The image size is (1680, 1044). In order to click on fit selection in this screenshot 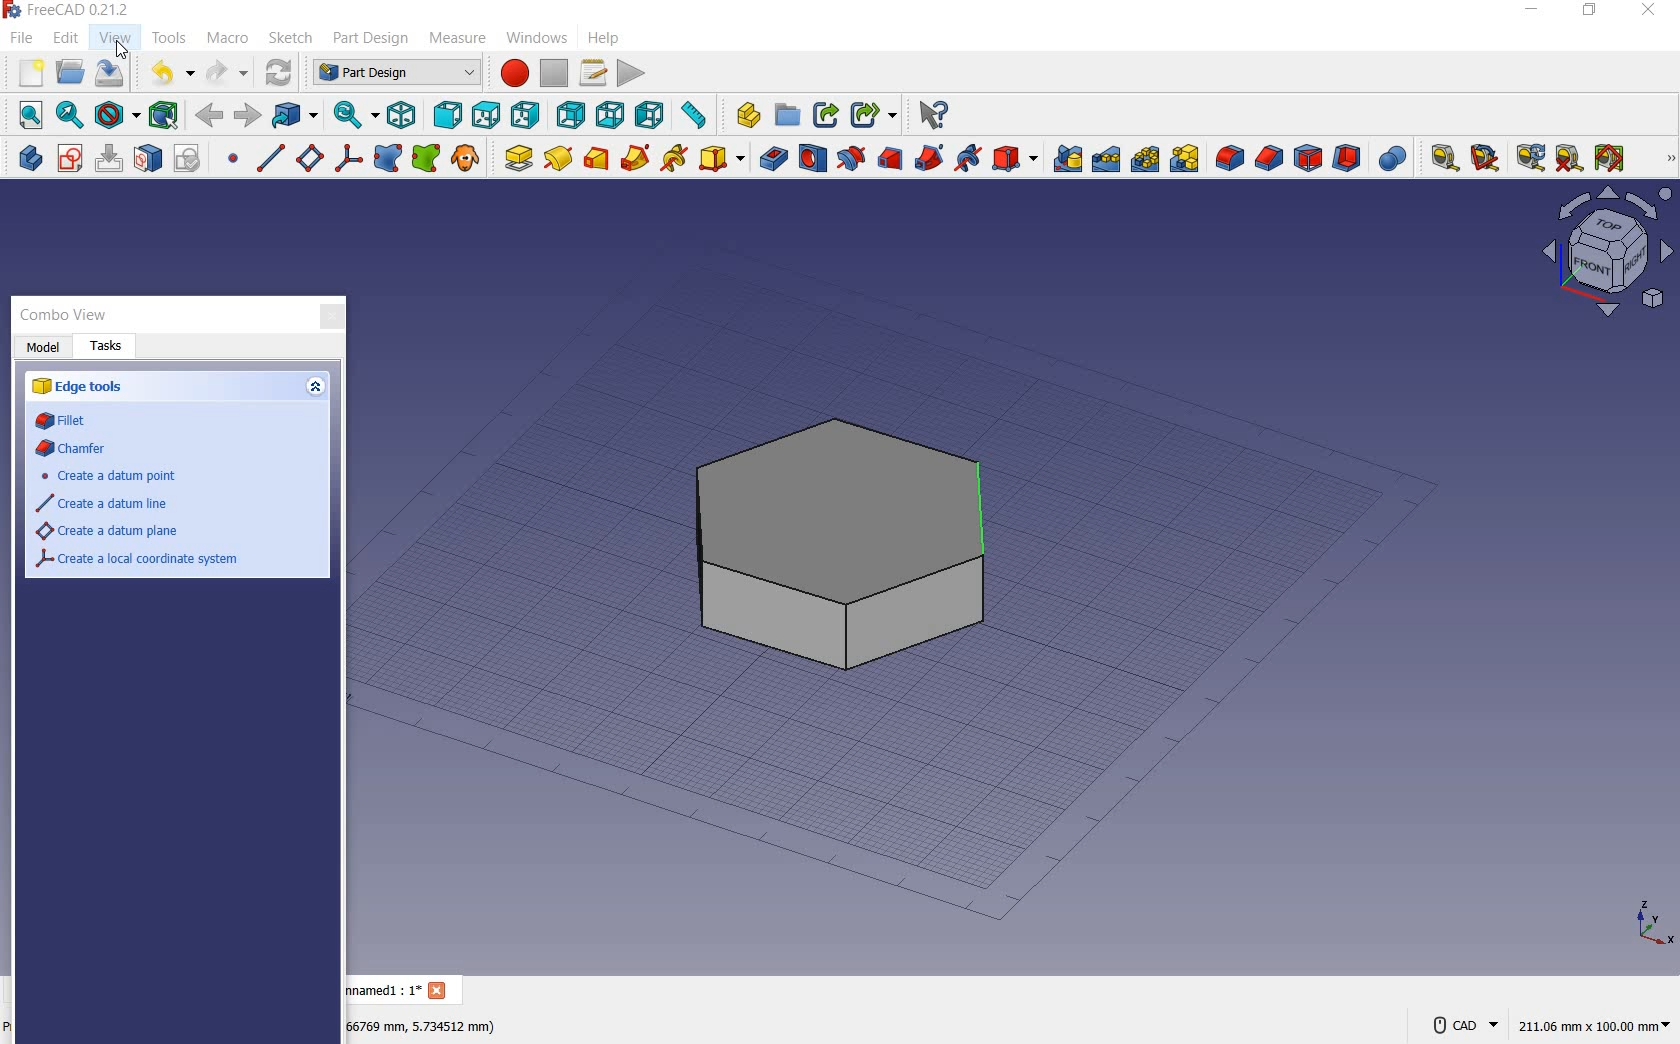, I will do `click(69, 115)`.